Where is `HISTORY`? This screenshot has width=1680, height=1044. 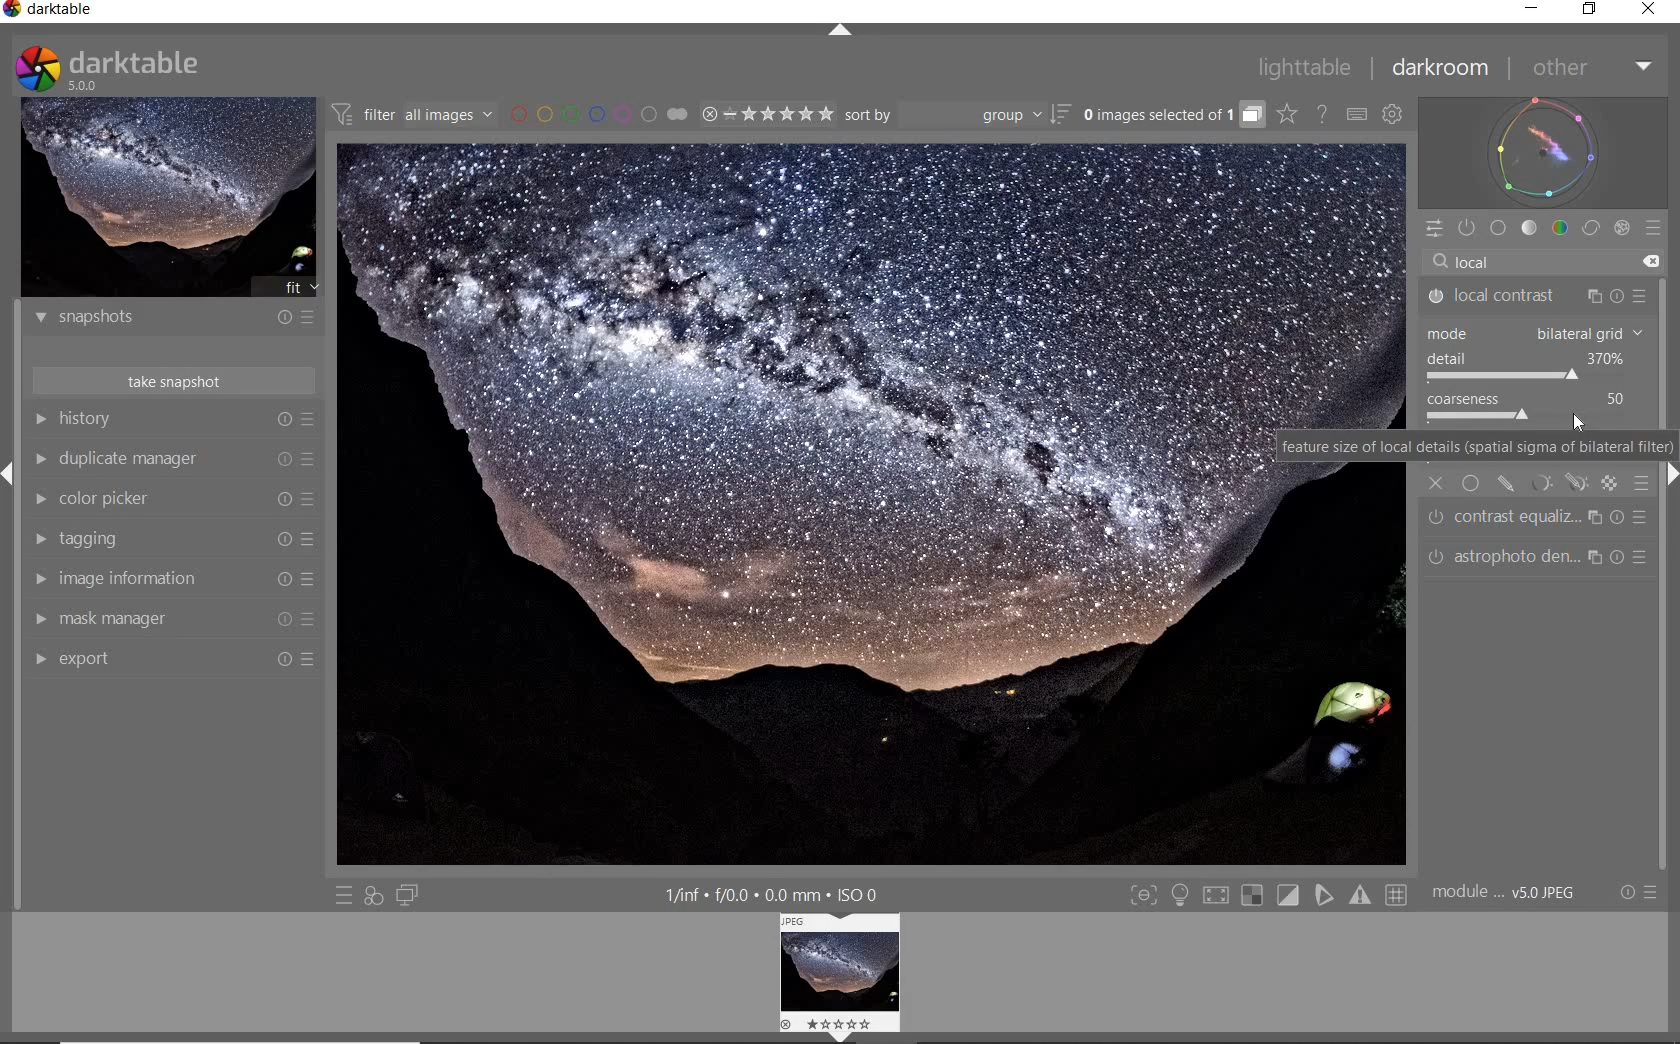
HISTORY is located at coordinates (40, 419).